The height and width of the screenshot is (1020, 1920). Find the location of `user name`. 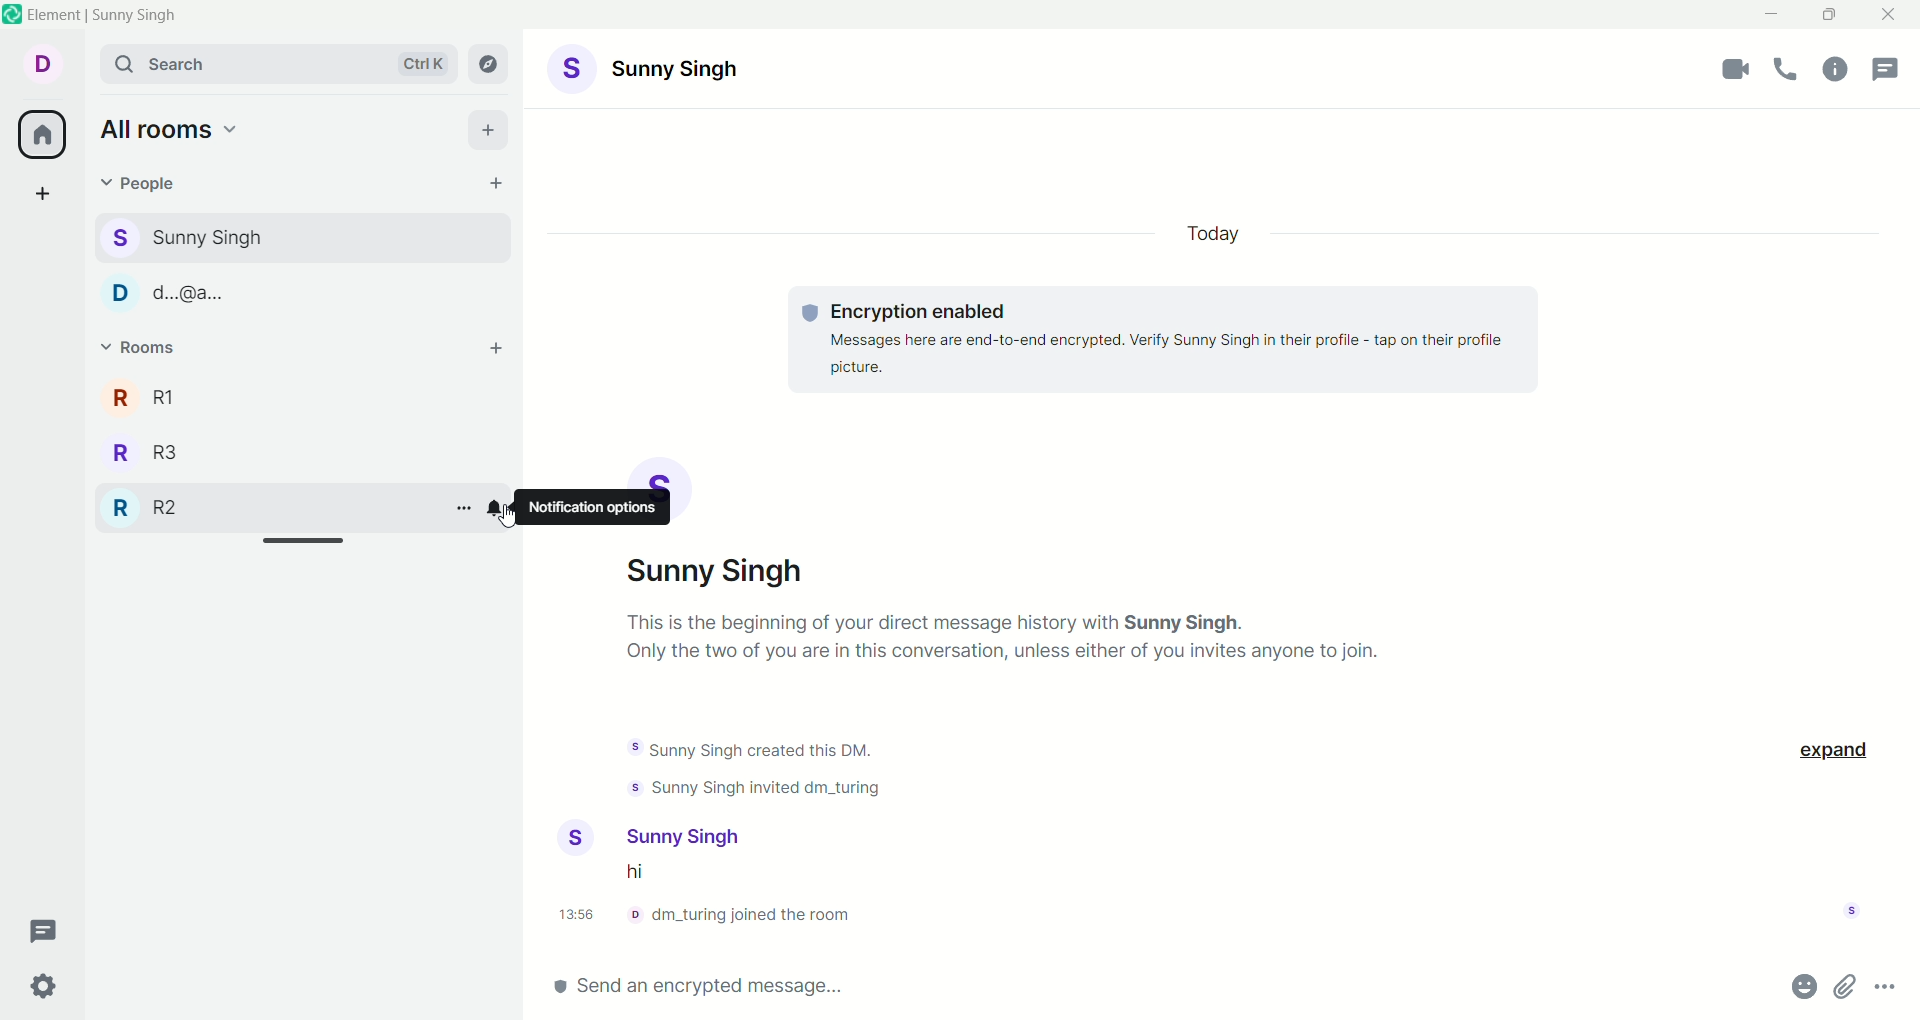

user name is located at coordinates (687, 834).